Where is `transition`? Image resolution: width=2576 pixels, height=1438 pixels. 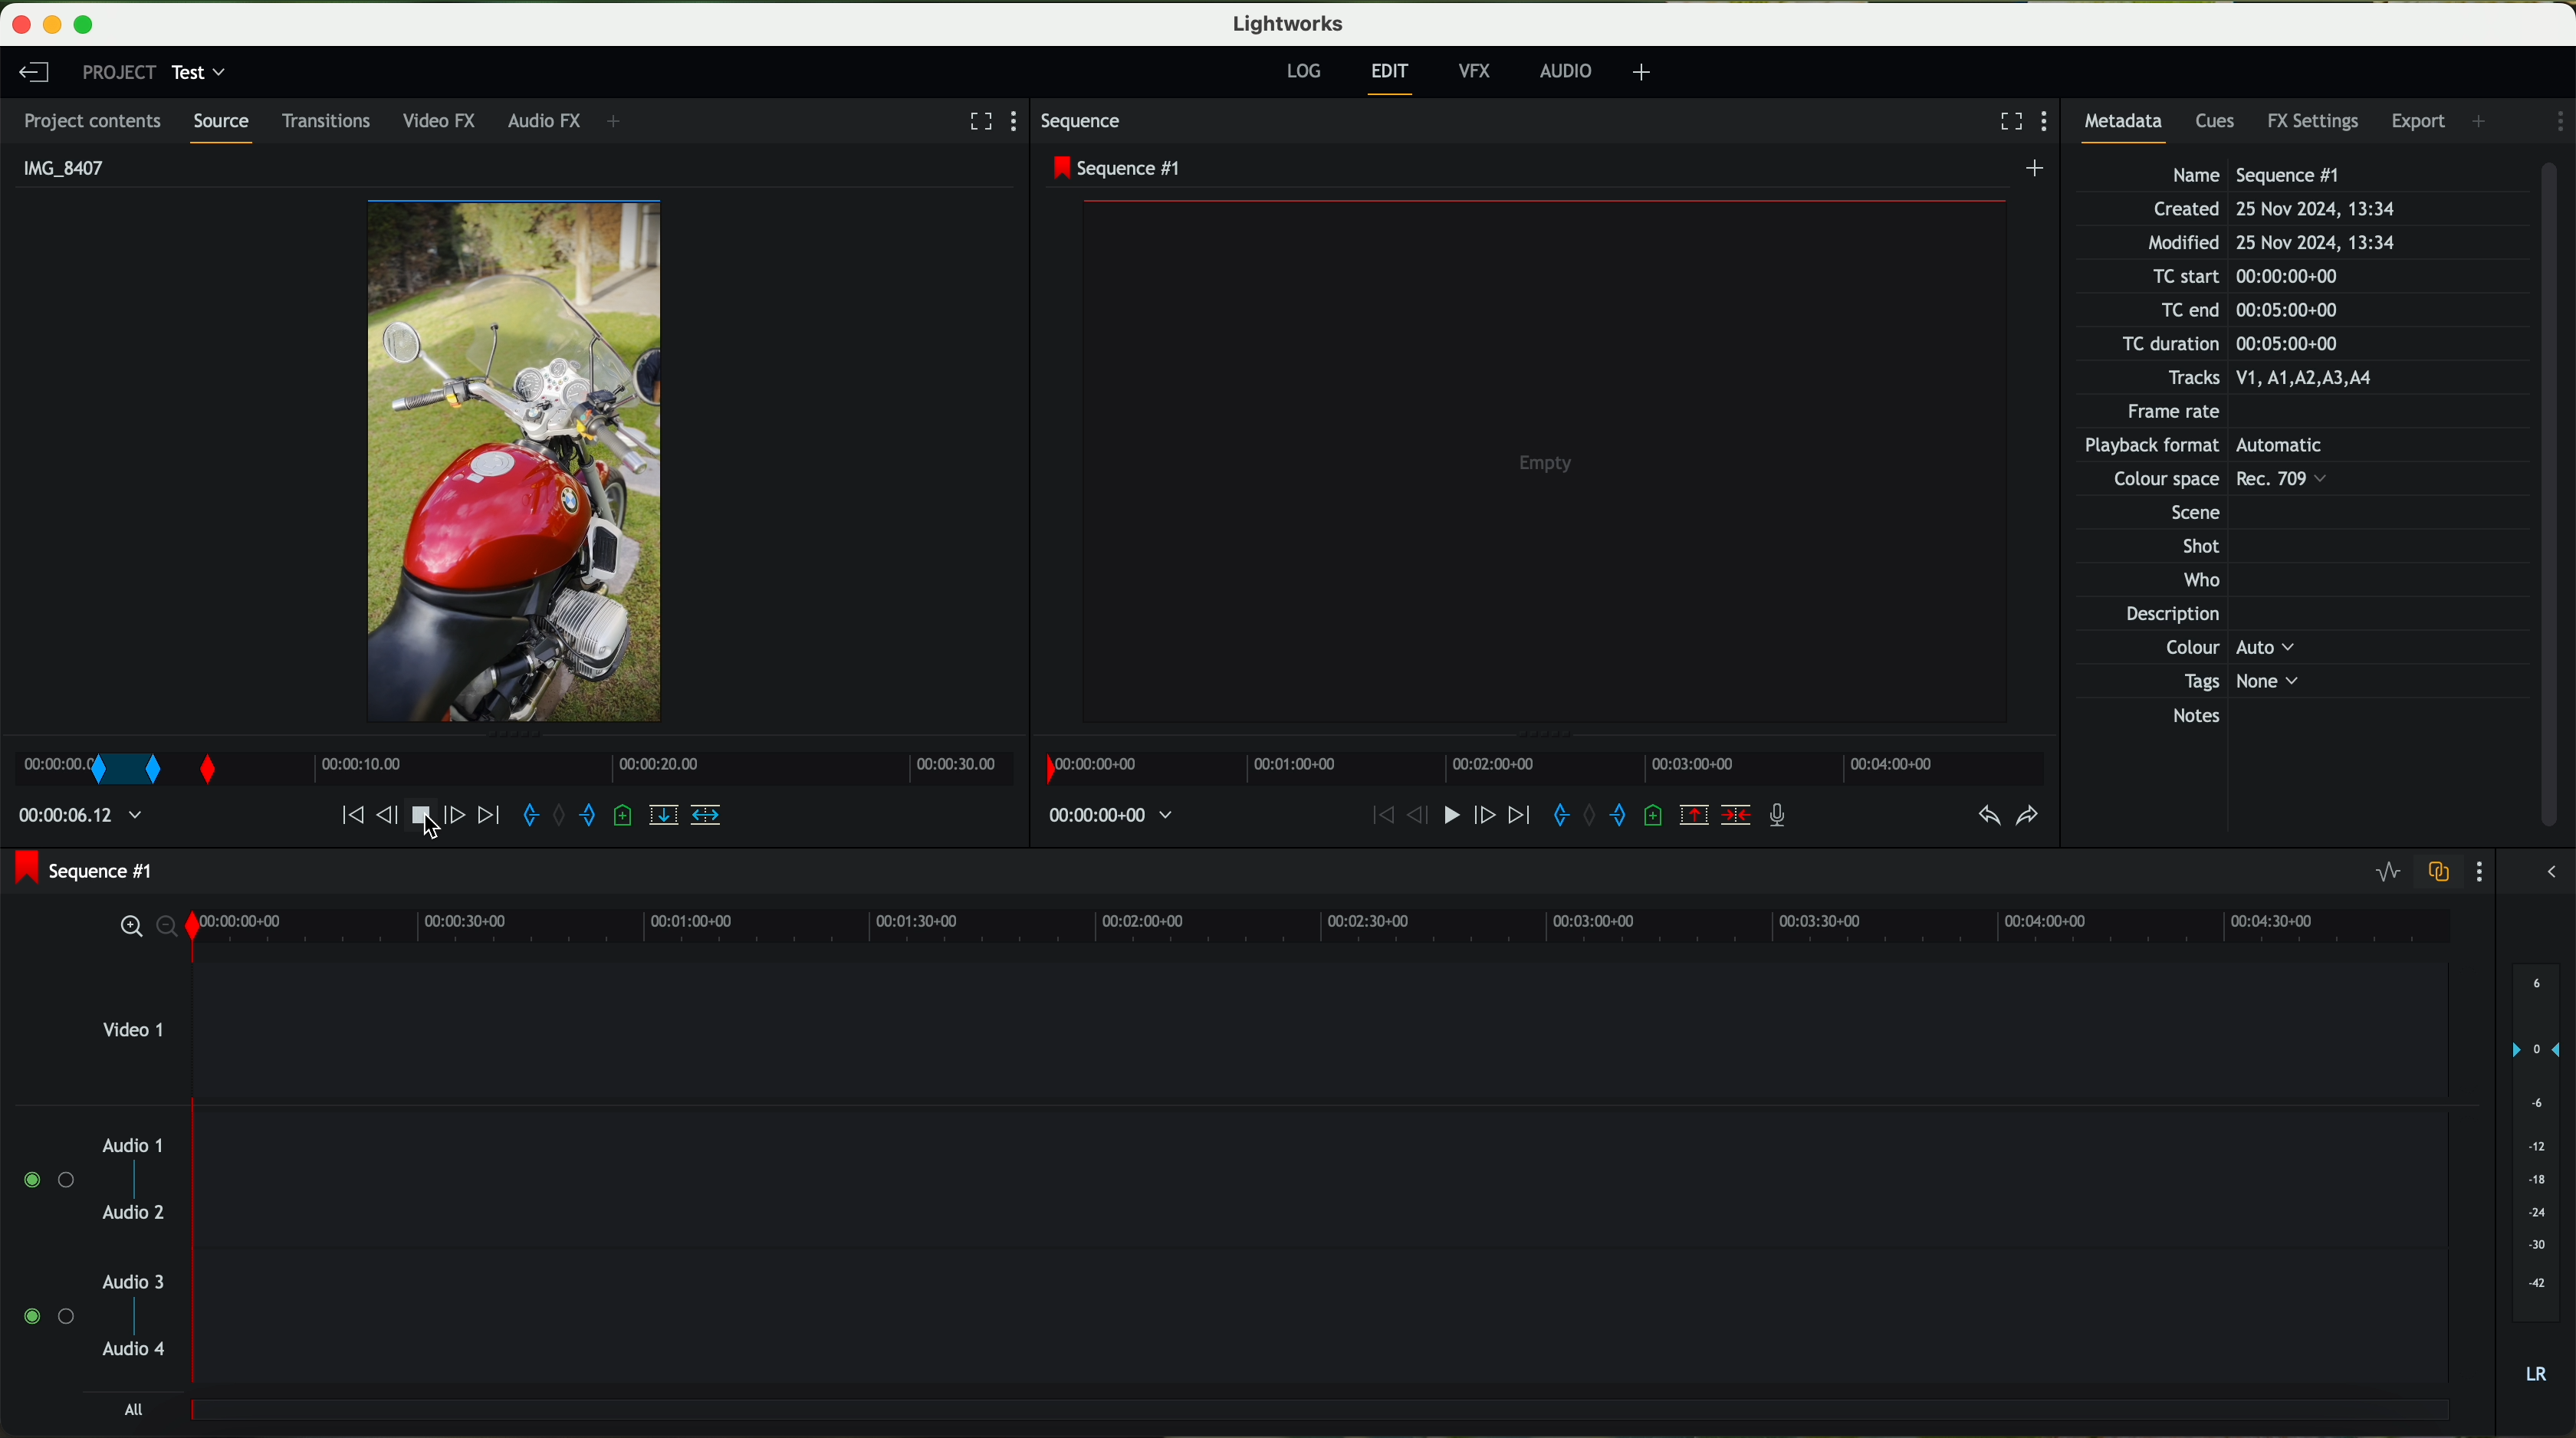
transition is located at coordinates (125, 771).